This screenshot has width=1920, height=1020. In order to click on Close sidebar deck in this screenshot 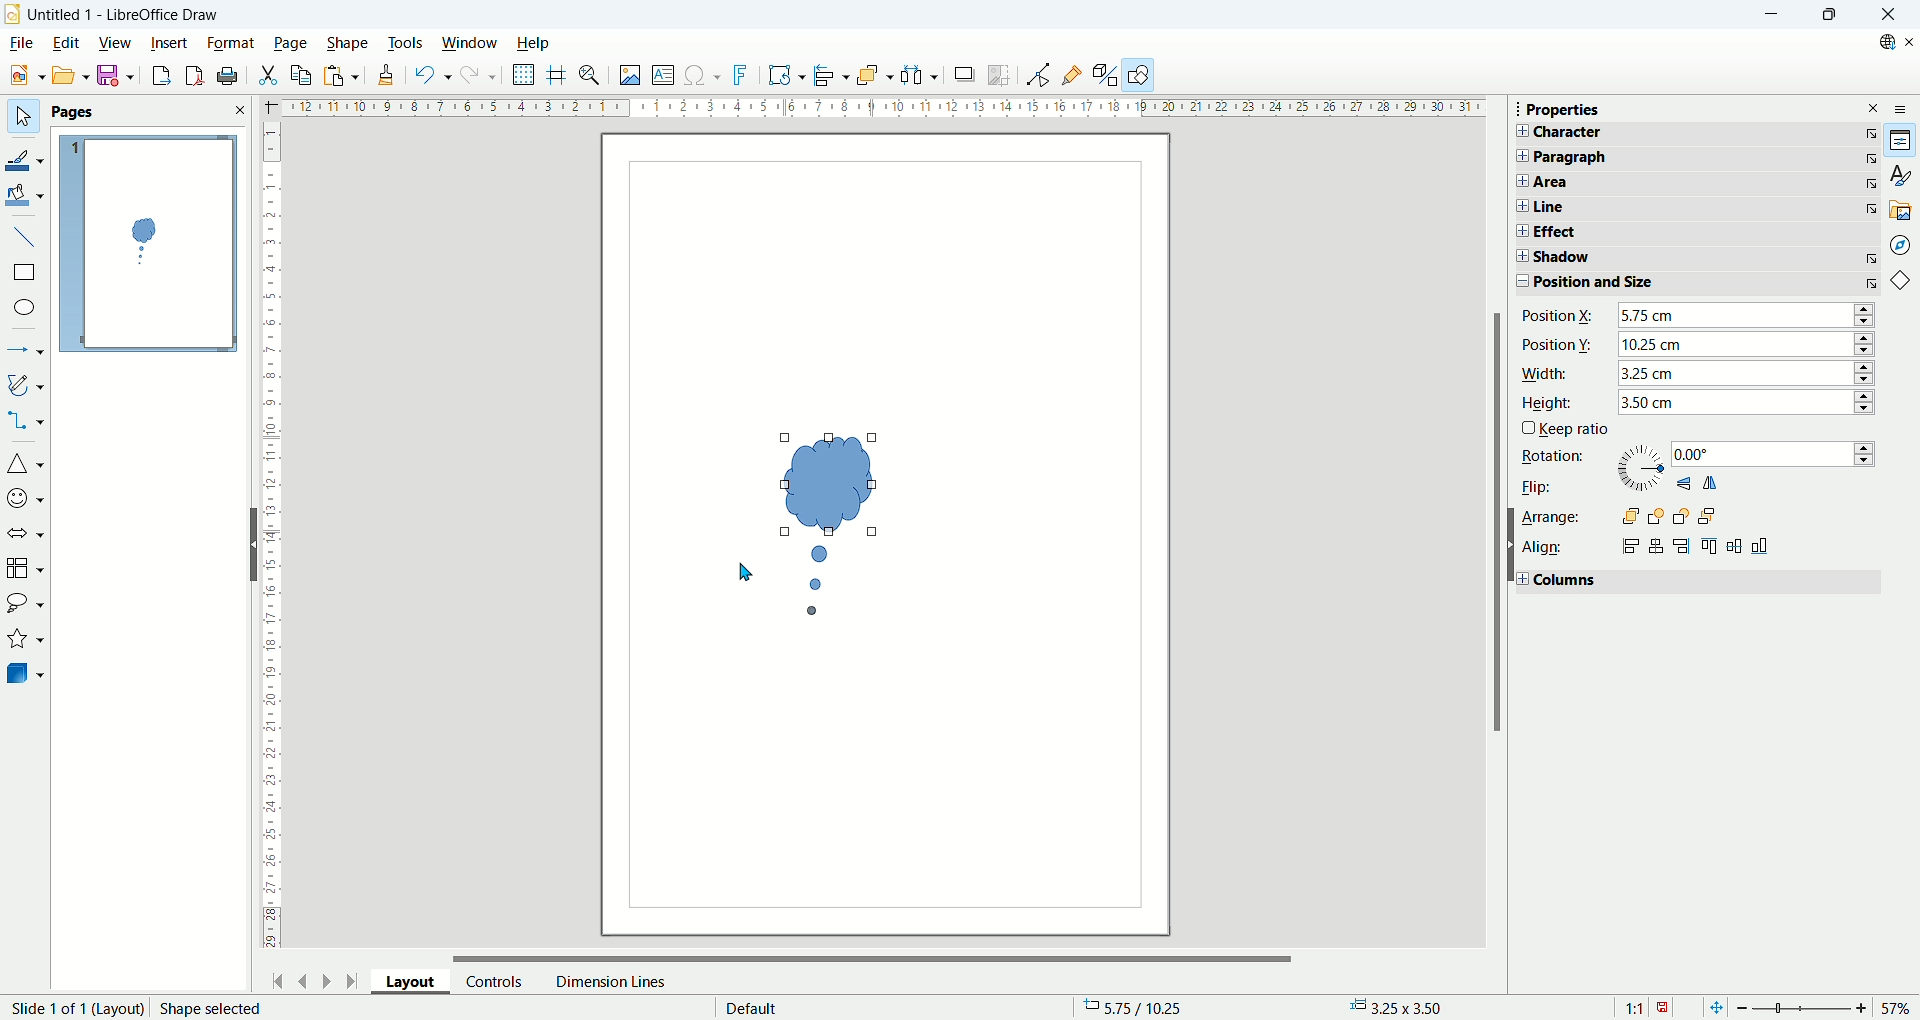, I will do `click(1874, 107)`.